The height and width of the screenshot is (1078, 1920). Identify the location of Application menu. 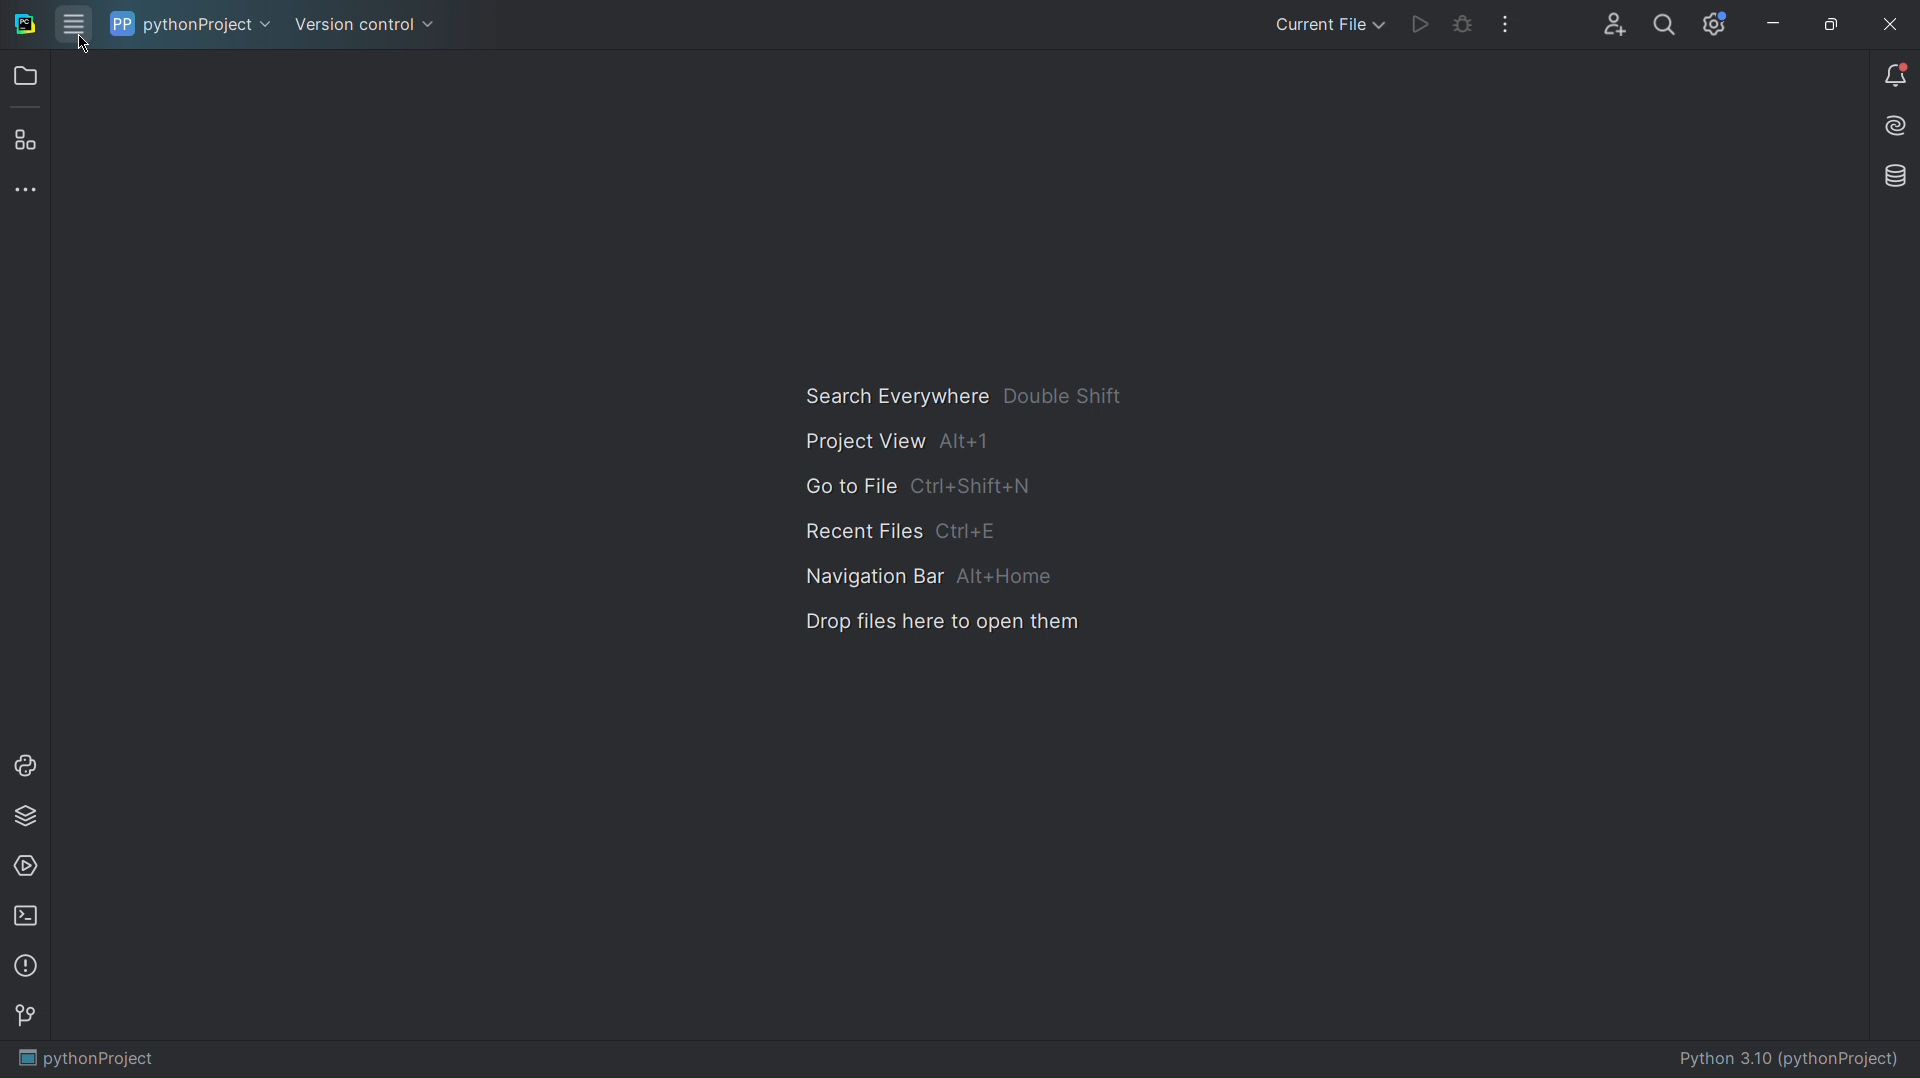
(67, 23).